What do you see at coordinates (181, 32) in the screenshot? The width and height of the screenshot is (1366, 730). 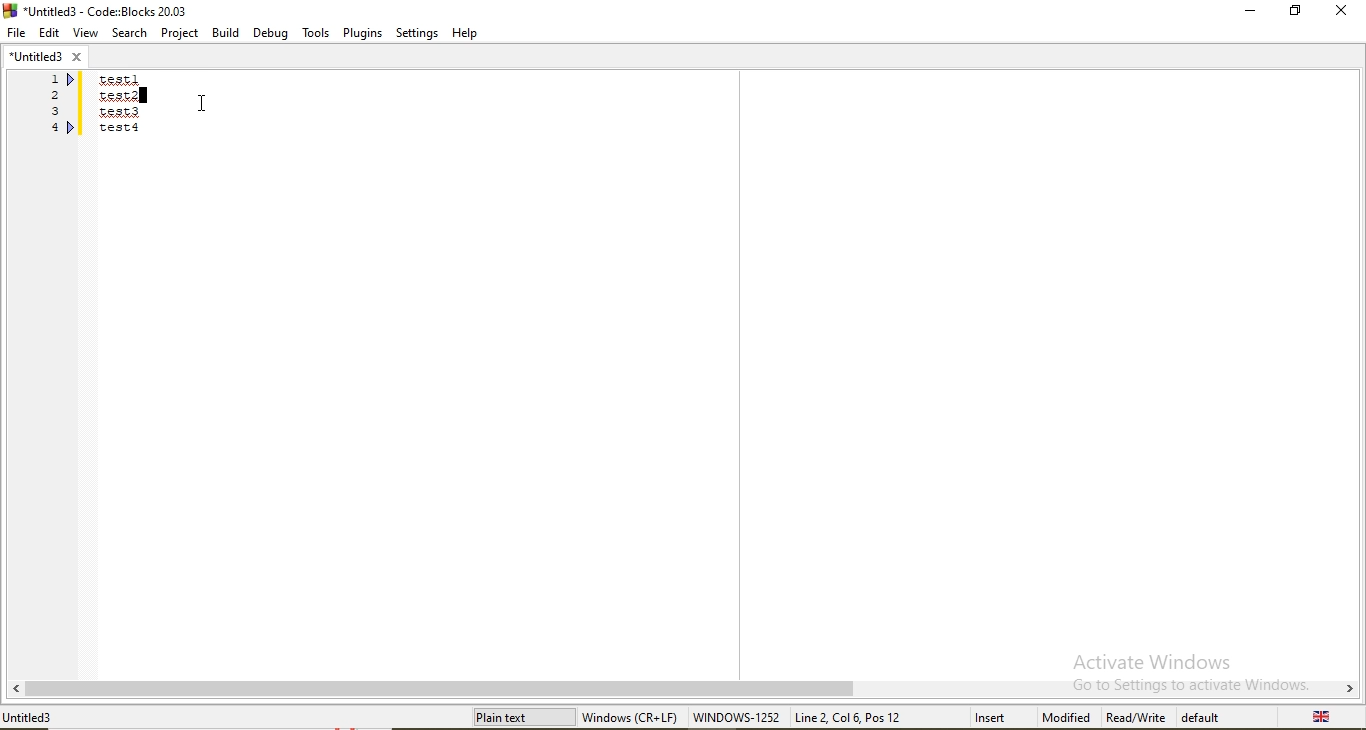 I see `Project ` at bounding box center [181, 32].